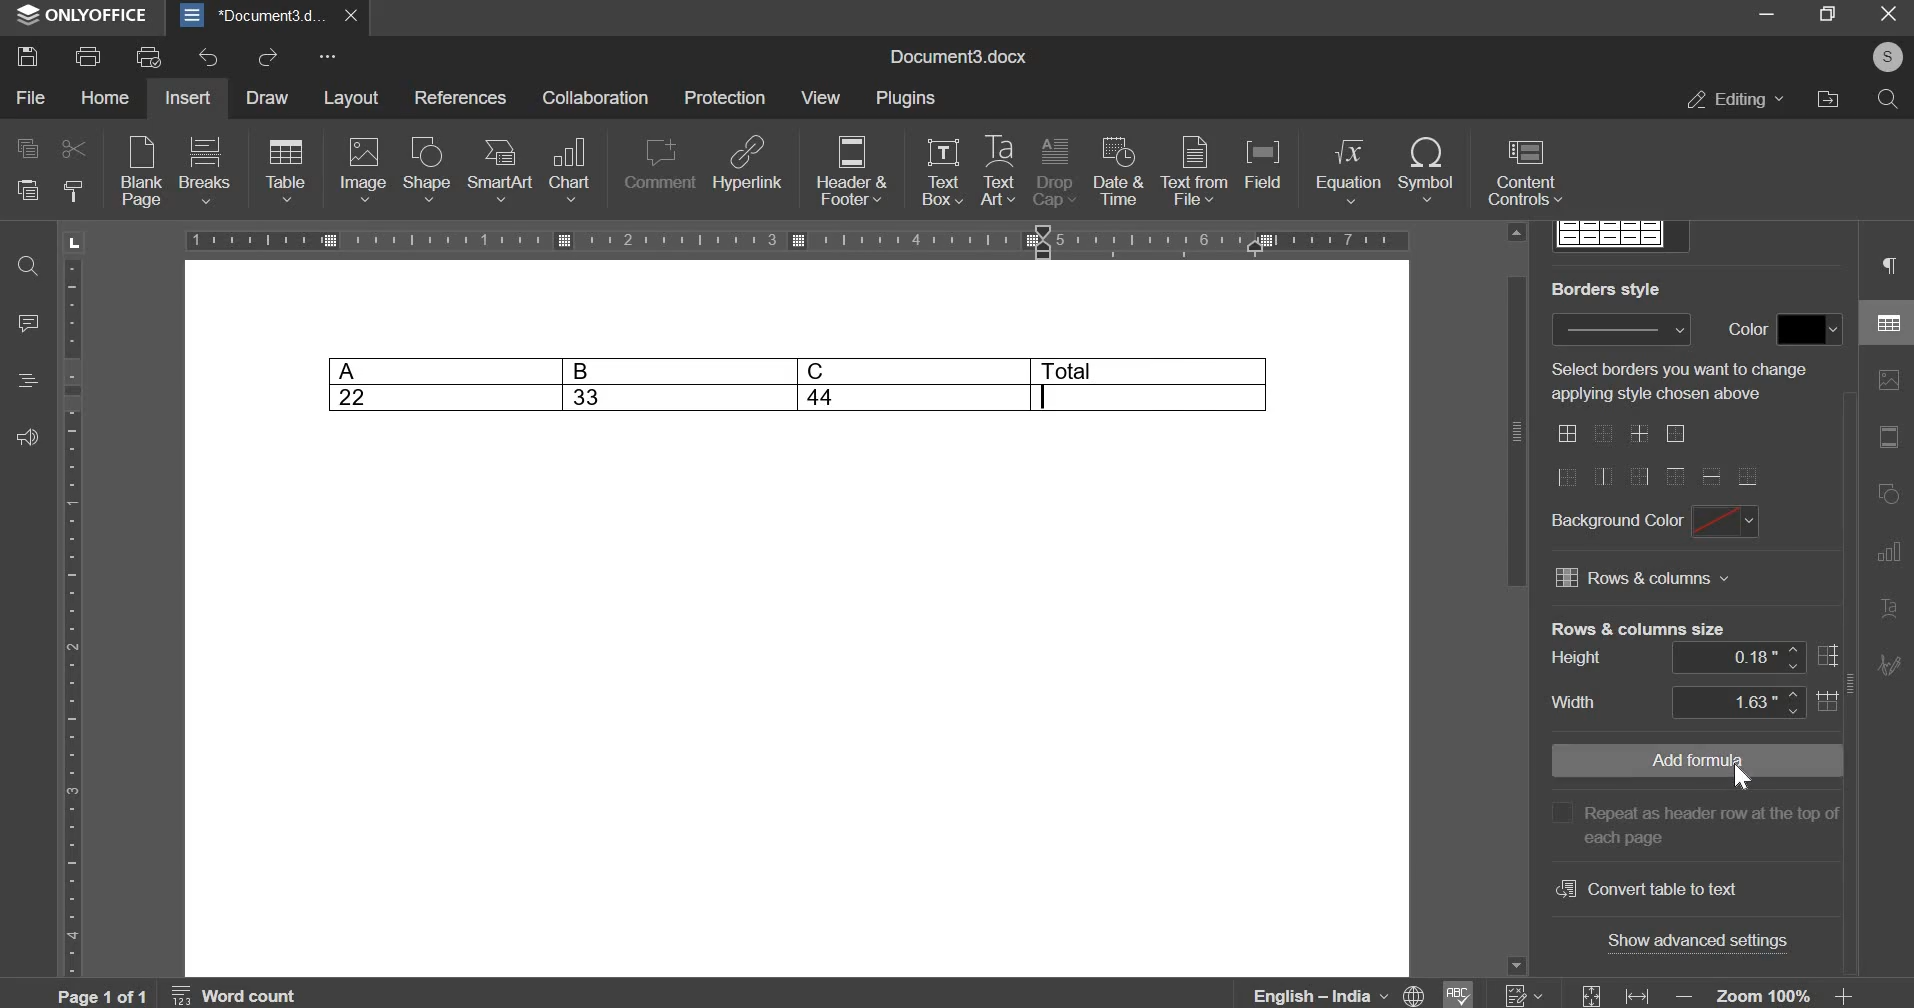  Describe the element at coordinates (72, 242) in the screenshot. I see `page orientation` at that location.